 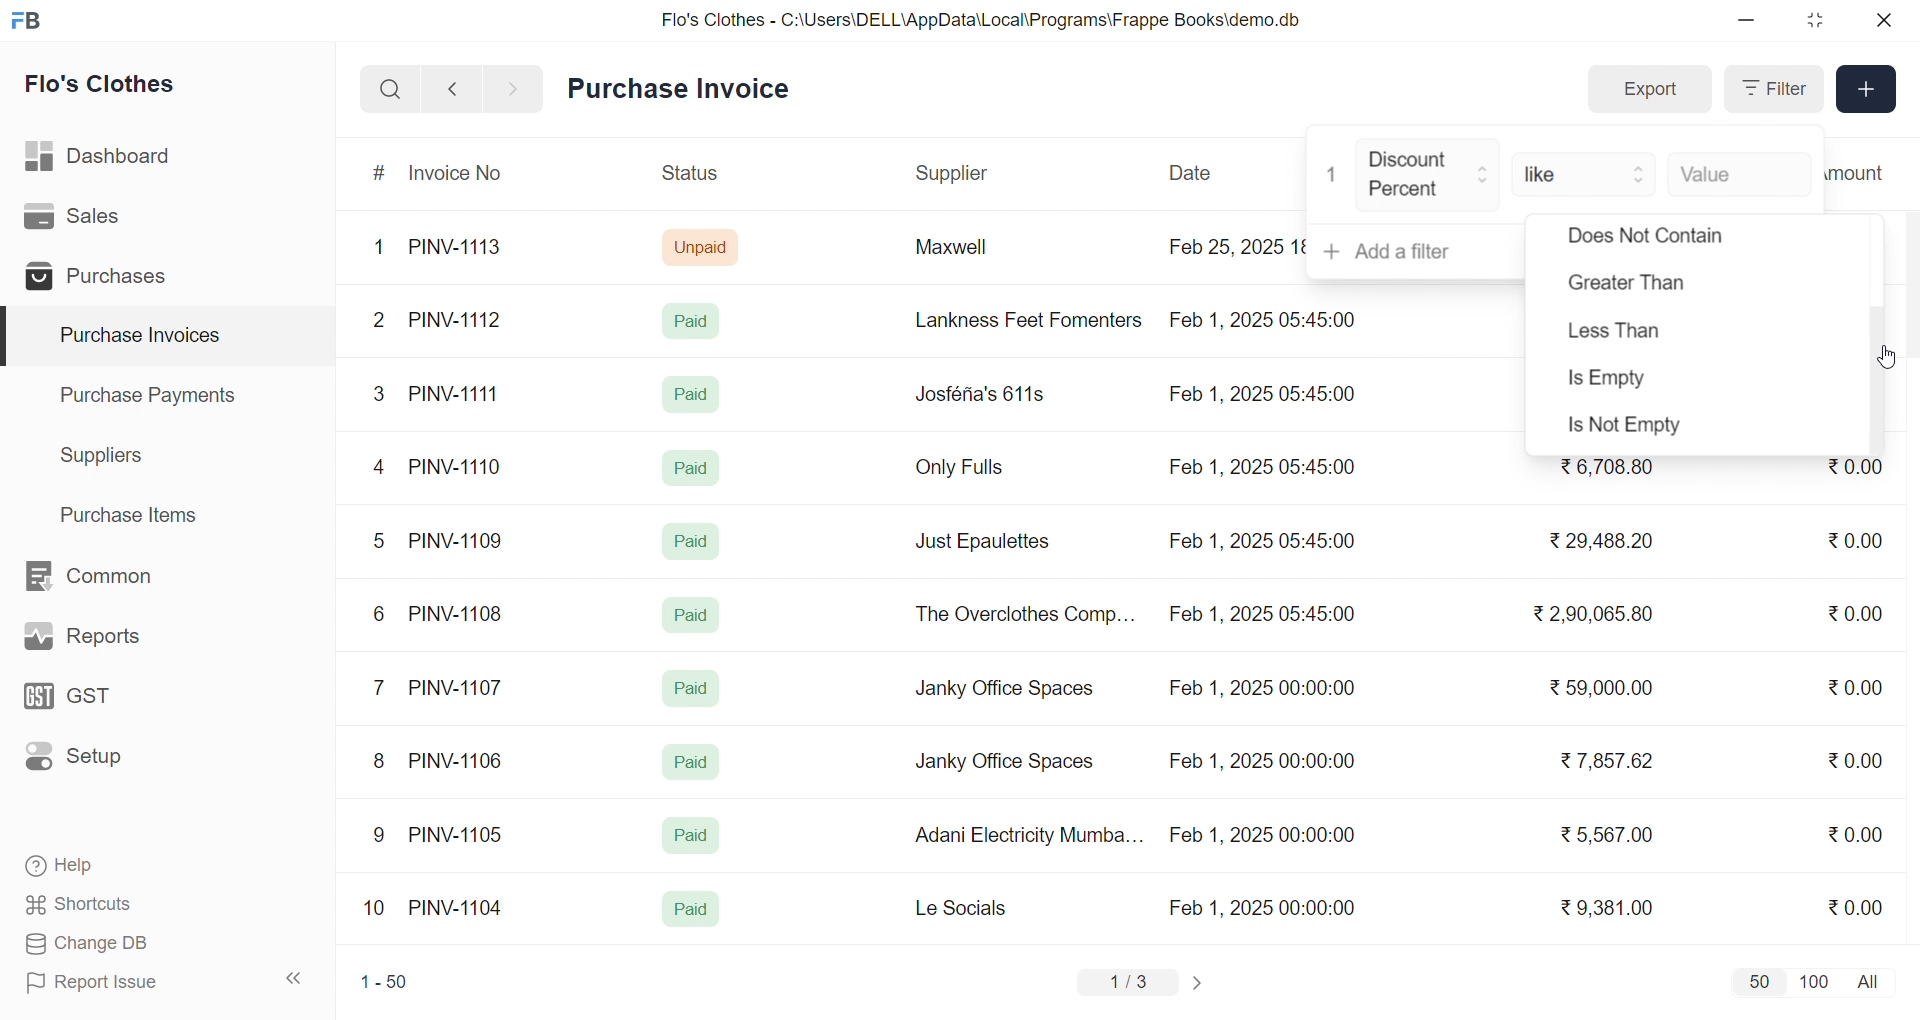 What do you see at coordinates (685, 89) in the screenshot?
I see `Purchase Invoice` at bounding box center [685, 89].